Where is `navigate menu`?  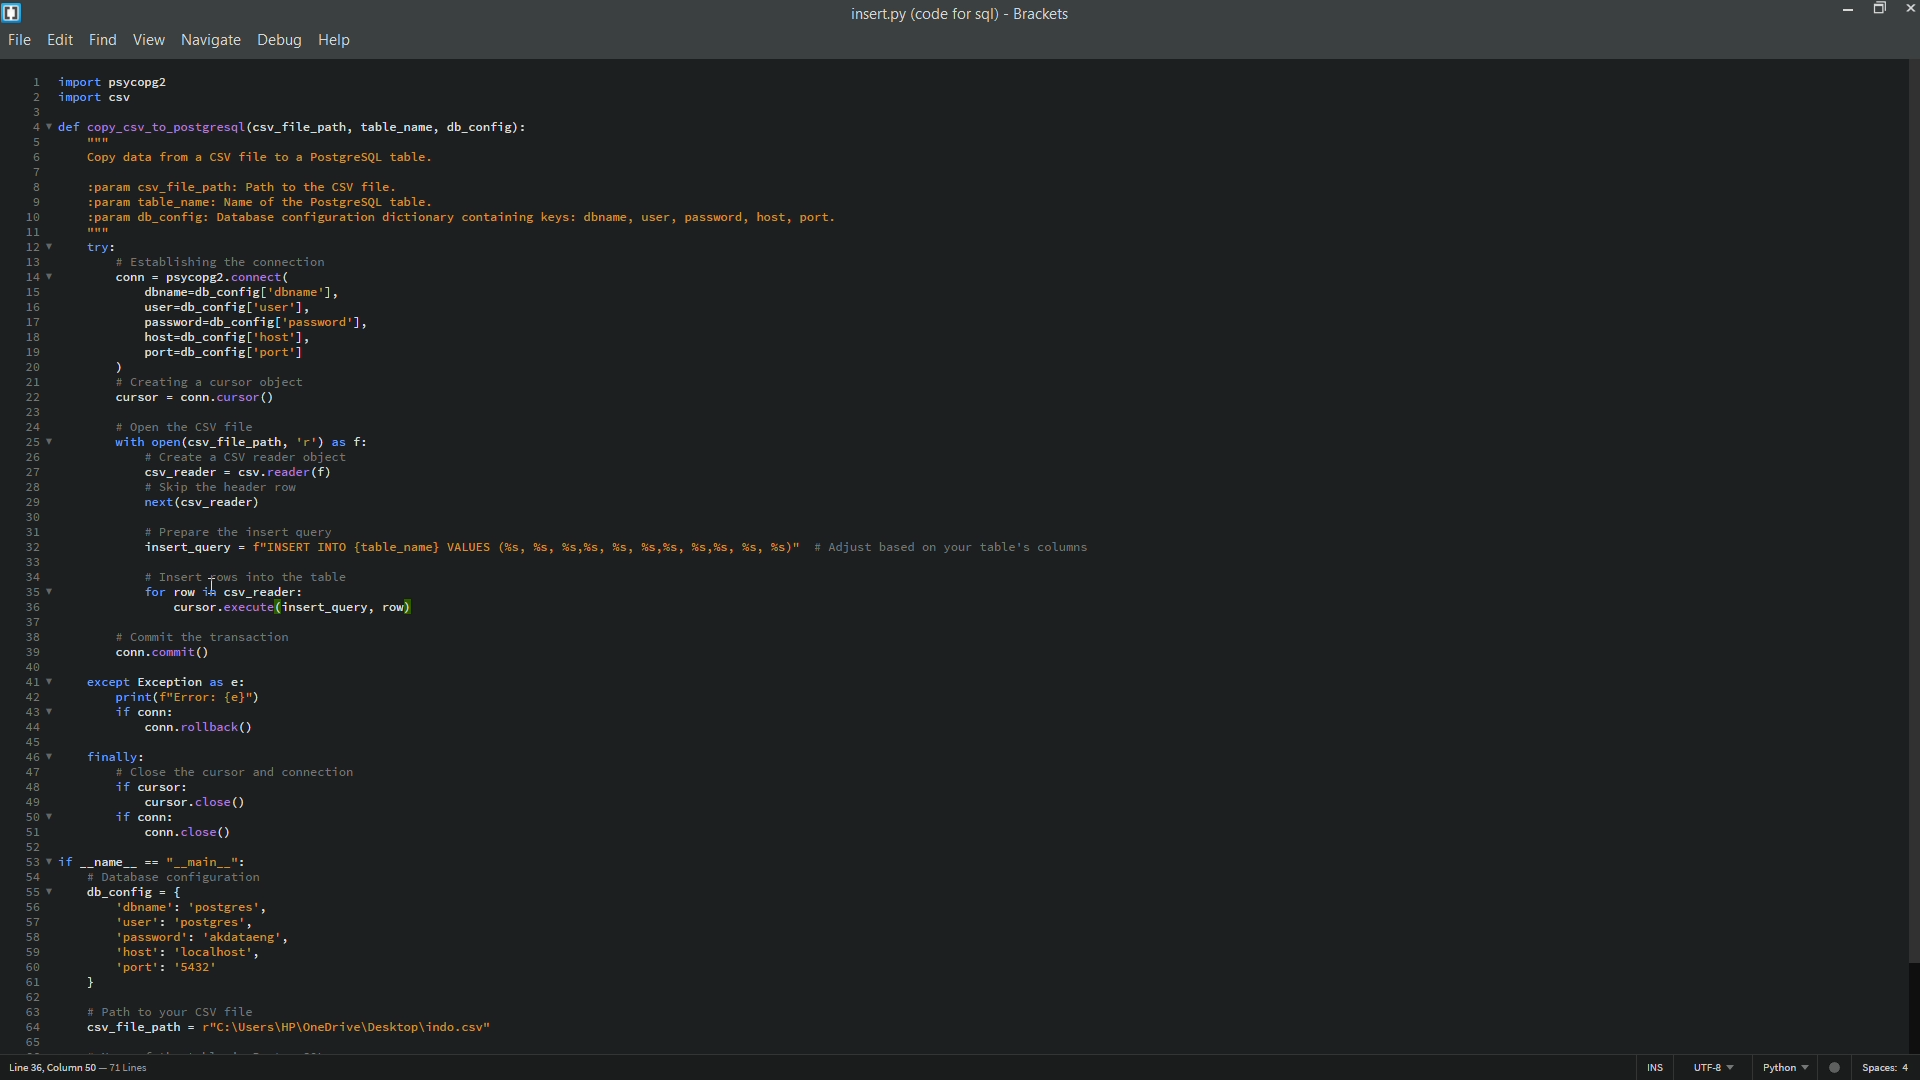
navigate menu is located at coordinates (208, 39).